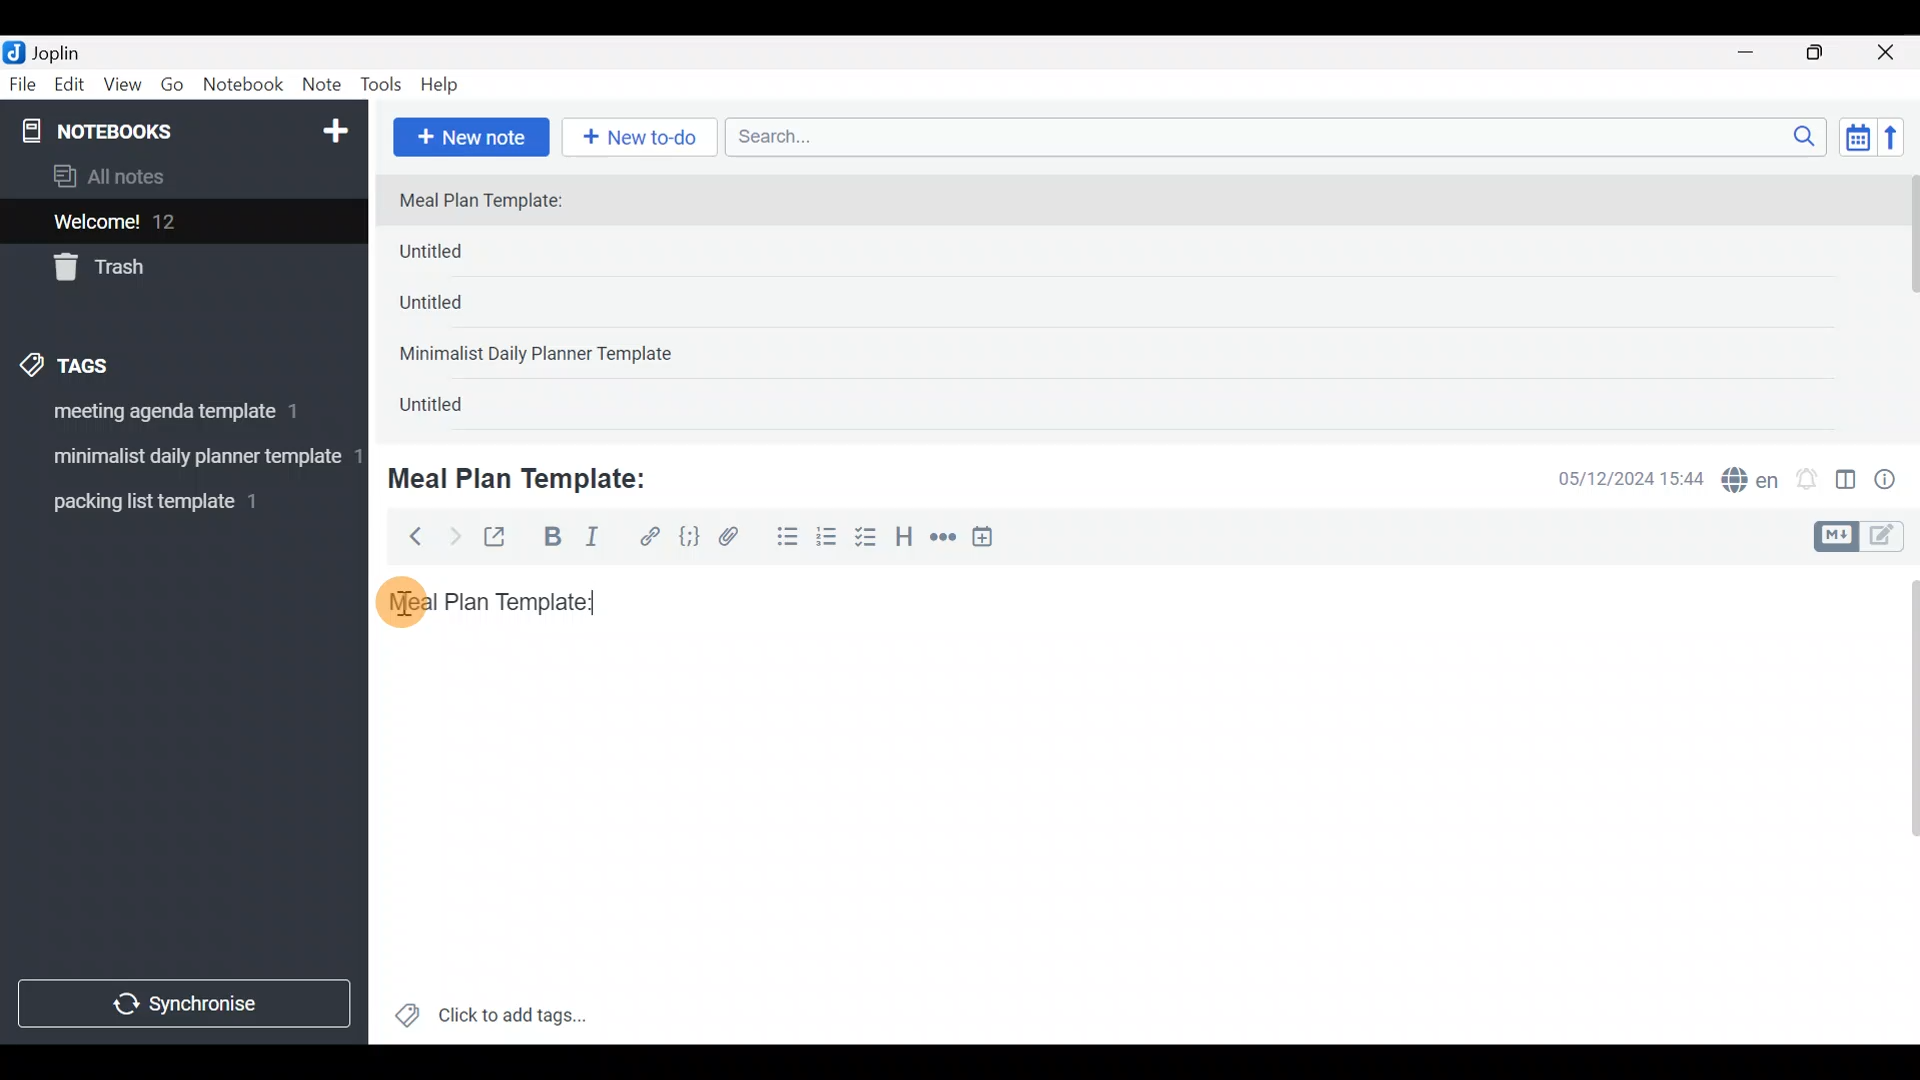 Image resolution: width=1920 pixels, height=1080 pixels. Describe the element at coordinates (244, 85) in the screenshot. I see `Notebook` at that location.